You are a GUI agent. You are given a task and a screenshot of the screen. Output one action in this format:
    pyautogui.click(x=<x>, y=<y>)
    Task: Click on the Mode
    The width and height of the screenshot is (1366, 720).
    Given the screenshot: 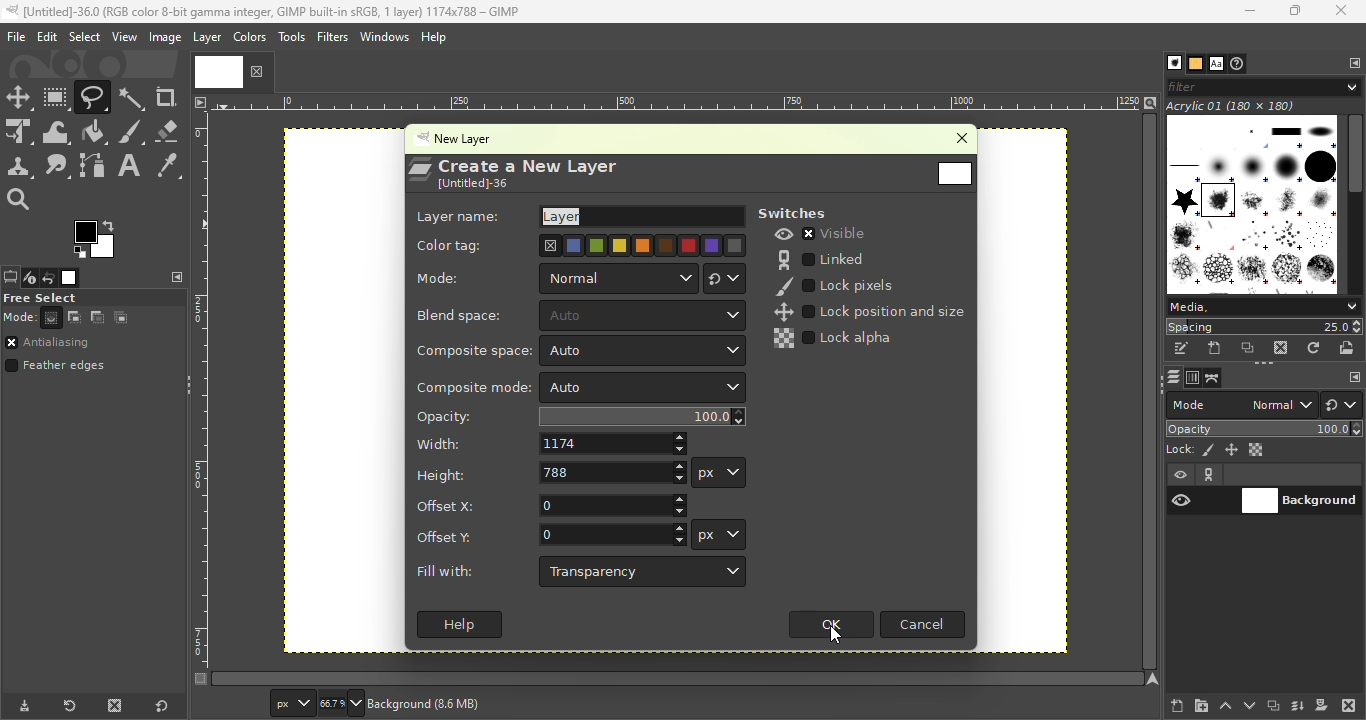 What is the action you would take?
    pyautogui.click(x=33, y=318)
    